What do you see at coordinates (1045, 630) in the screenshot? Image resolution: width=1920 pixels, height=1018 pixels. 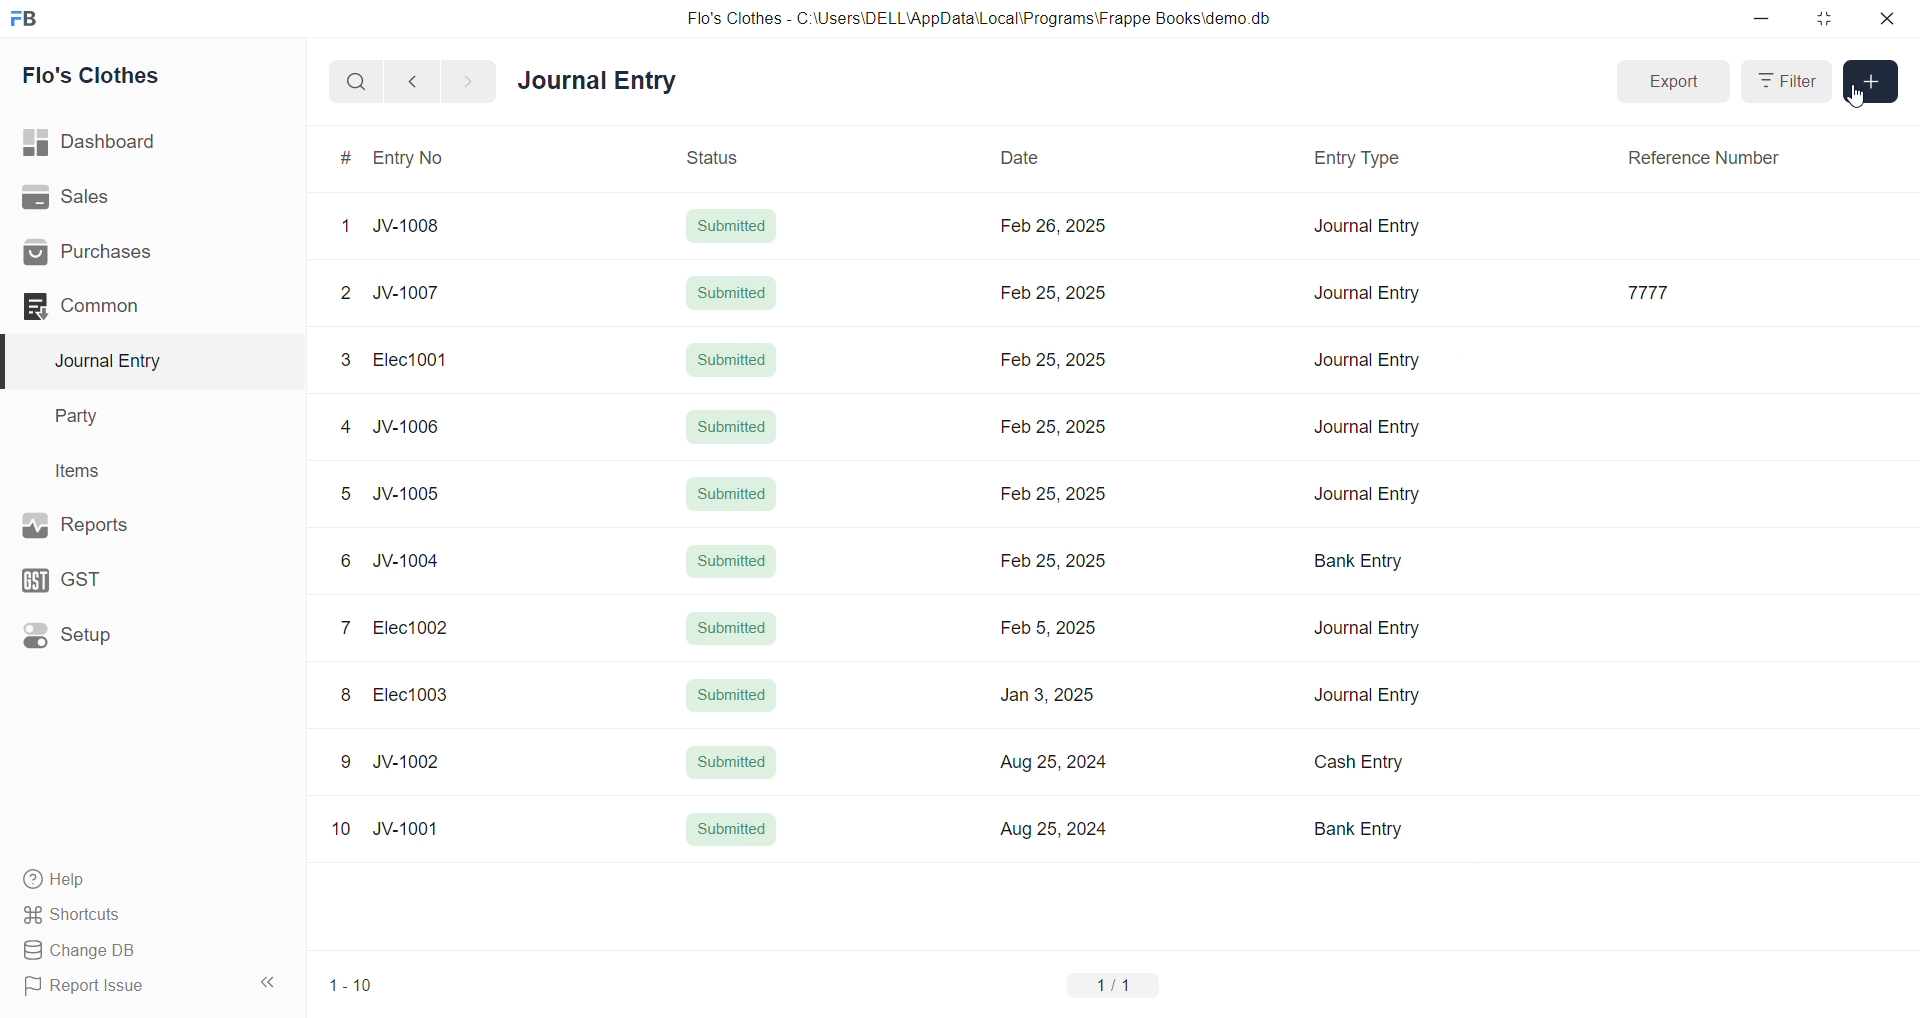 I see `Feb 5, 2025` at bounding box center [1045, 630].